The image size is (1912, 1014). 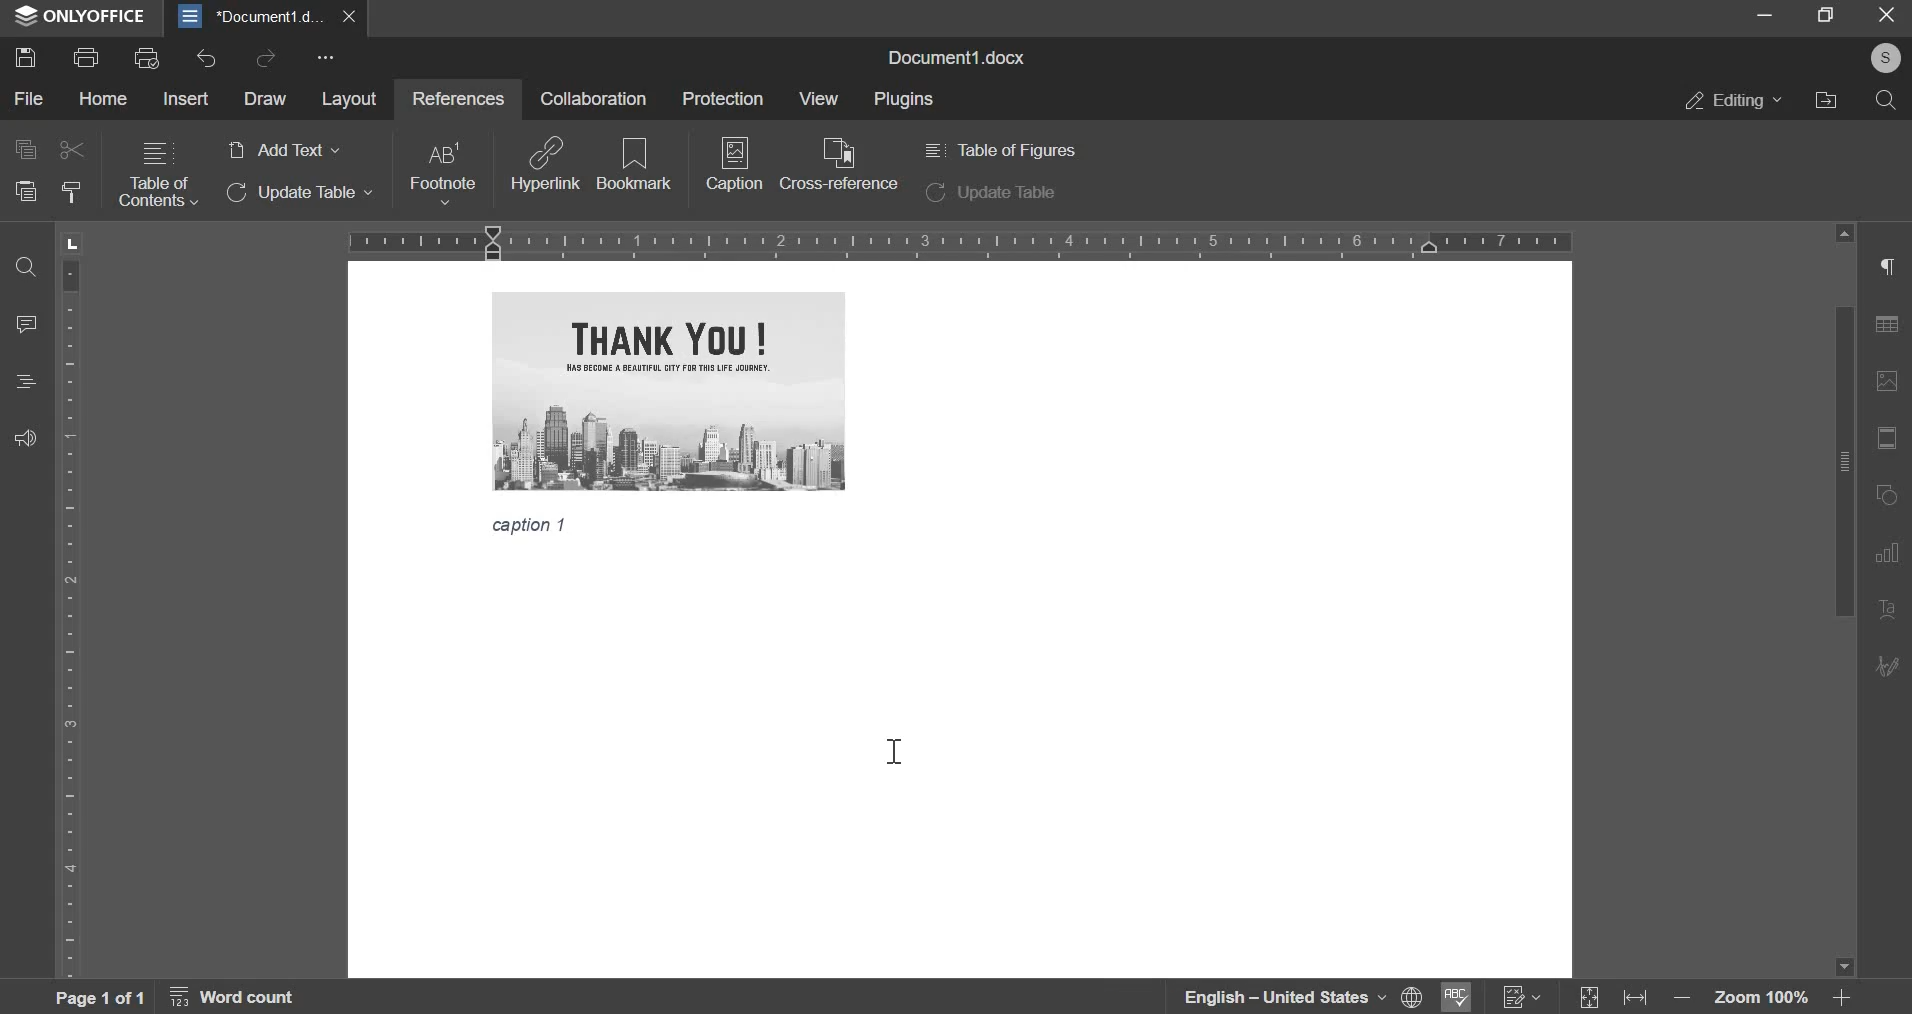 I want to click on right side menu, so click(x=1890, y=269).